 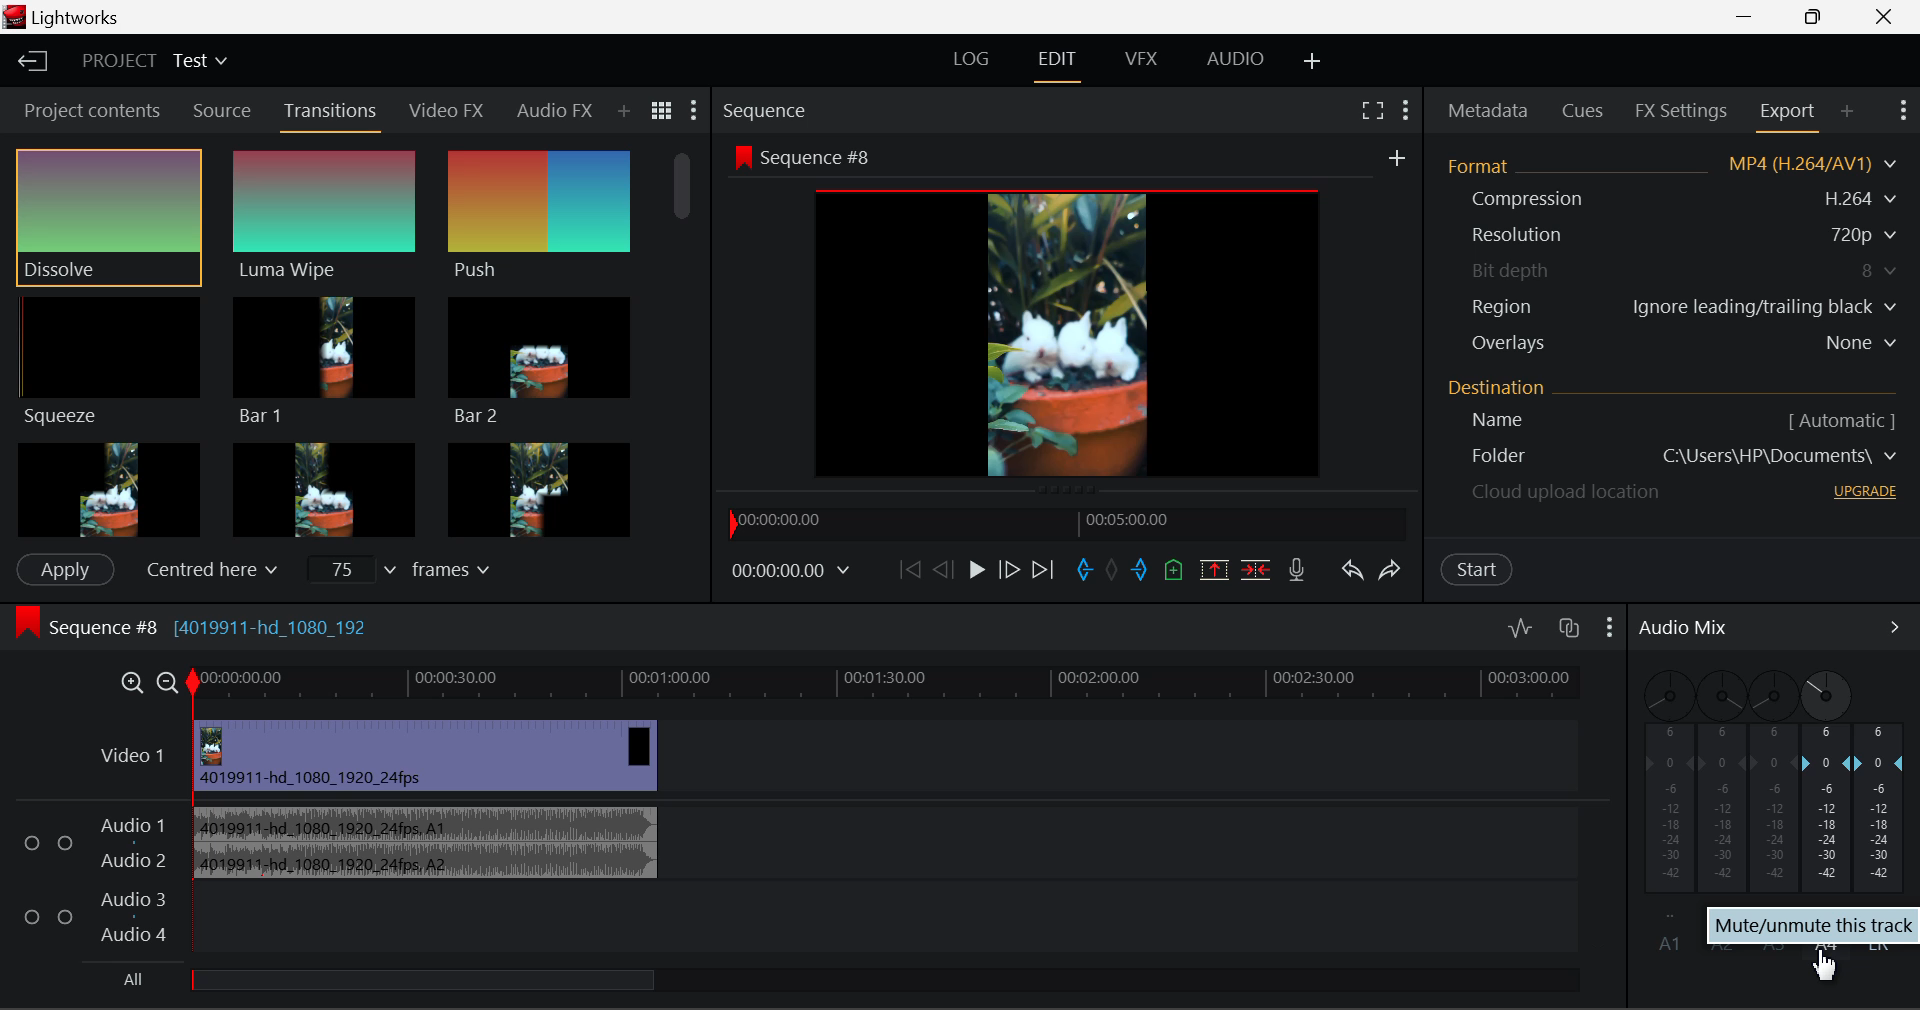 I want to click on Destination Details, so click(x=1676, y=406).